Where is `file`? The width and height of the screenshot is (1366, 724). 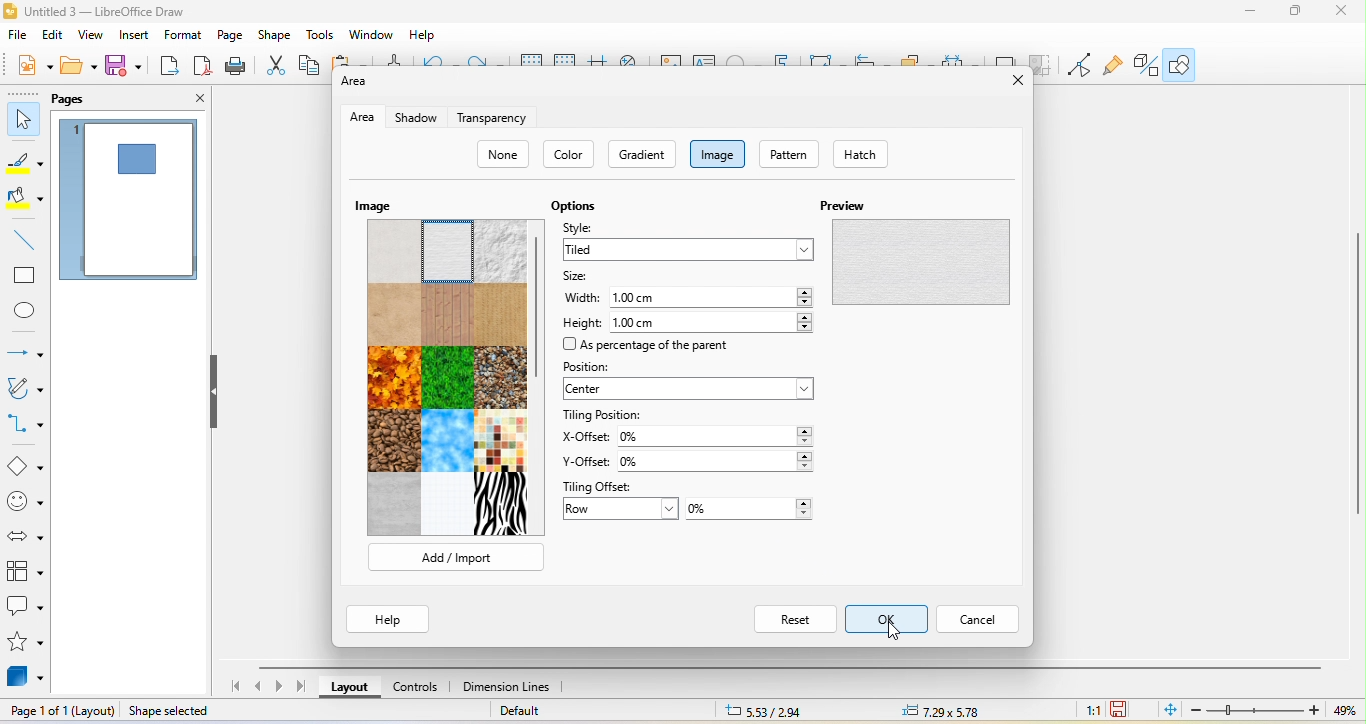
file is located at coordinates (16, 38).